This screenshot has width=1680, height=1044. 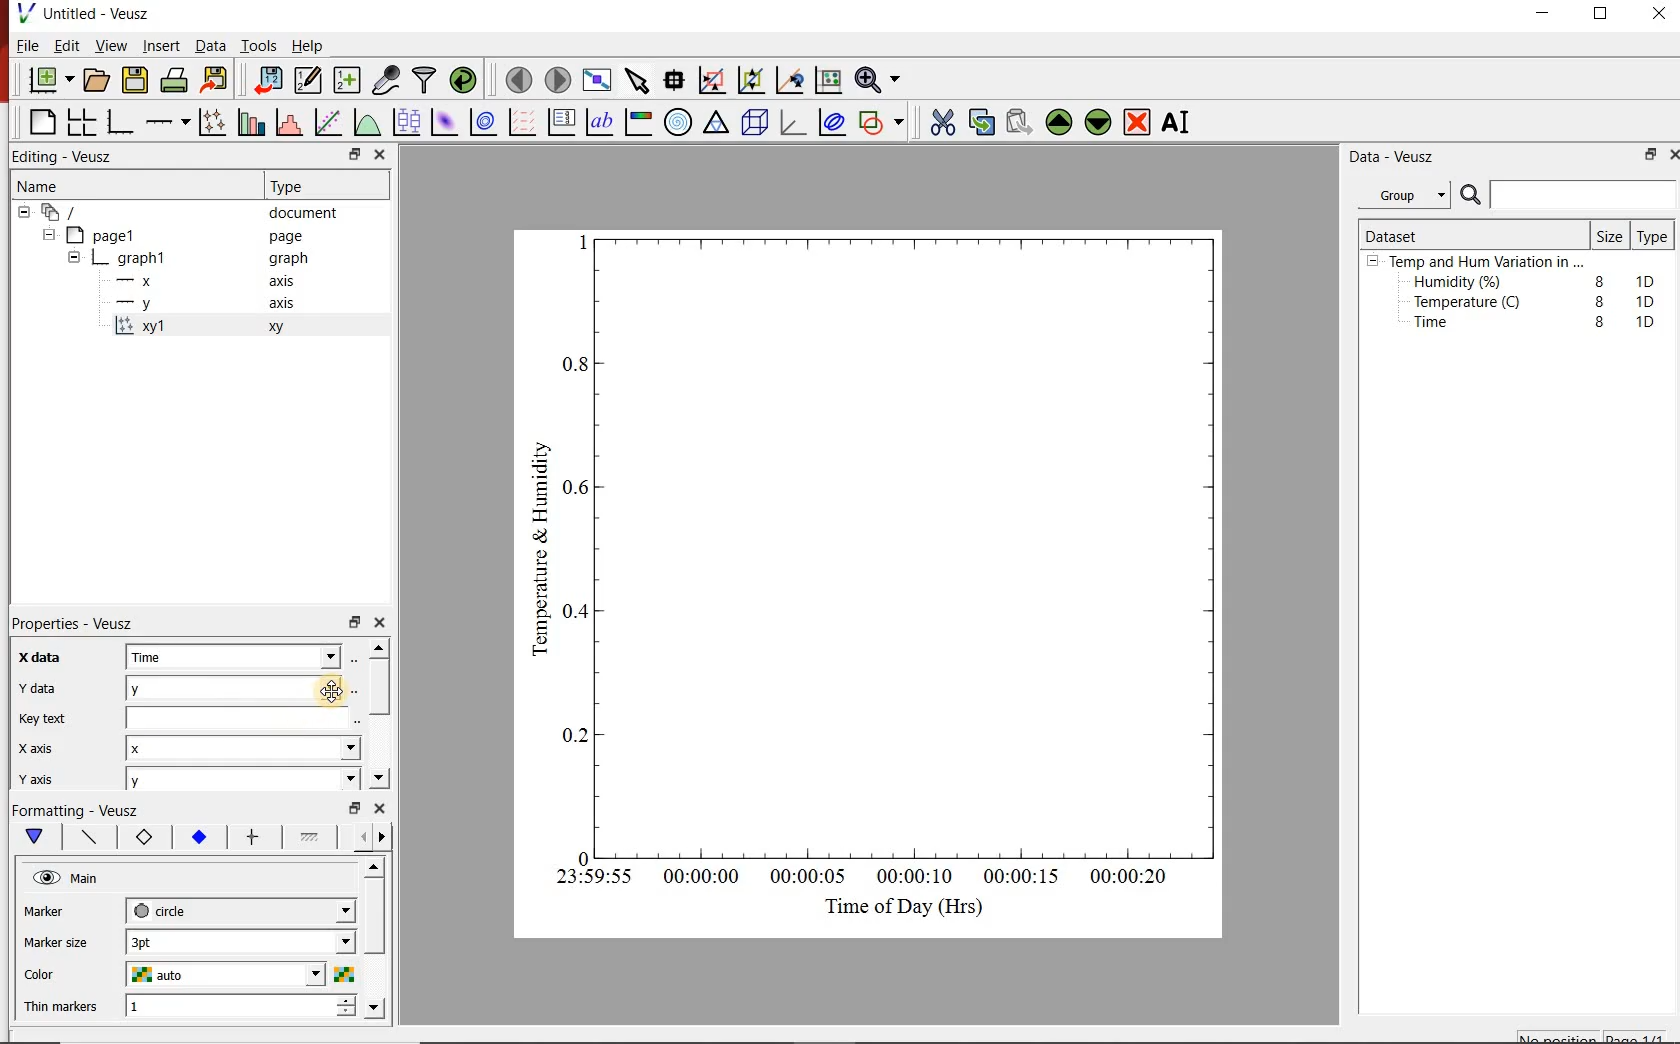 What do you see at coordinates (51, 652) in the screenshot?
I see `x data` at bounding box center [51, 652].